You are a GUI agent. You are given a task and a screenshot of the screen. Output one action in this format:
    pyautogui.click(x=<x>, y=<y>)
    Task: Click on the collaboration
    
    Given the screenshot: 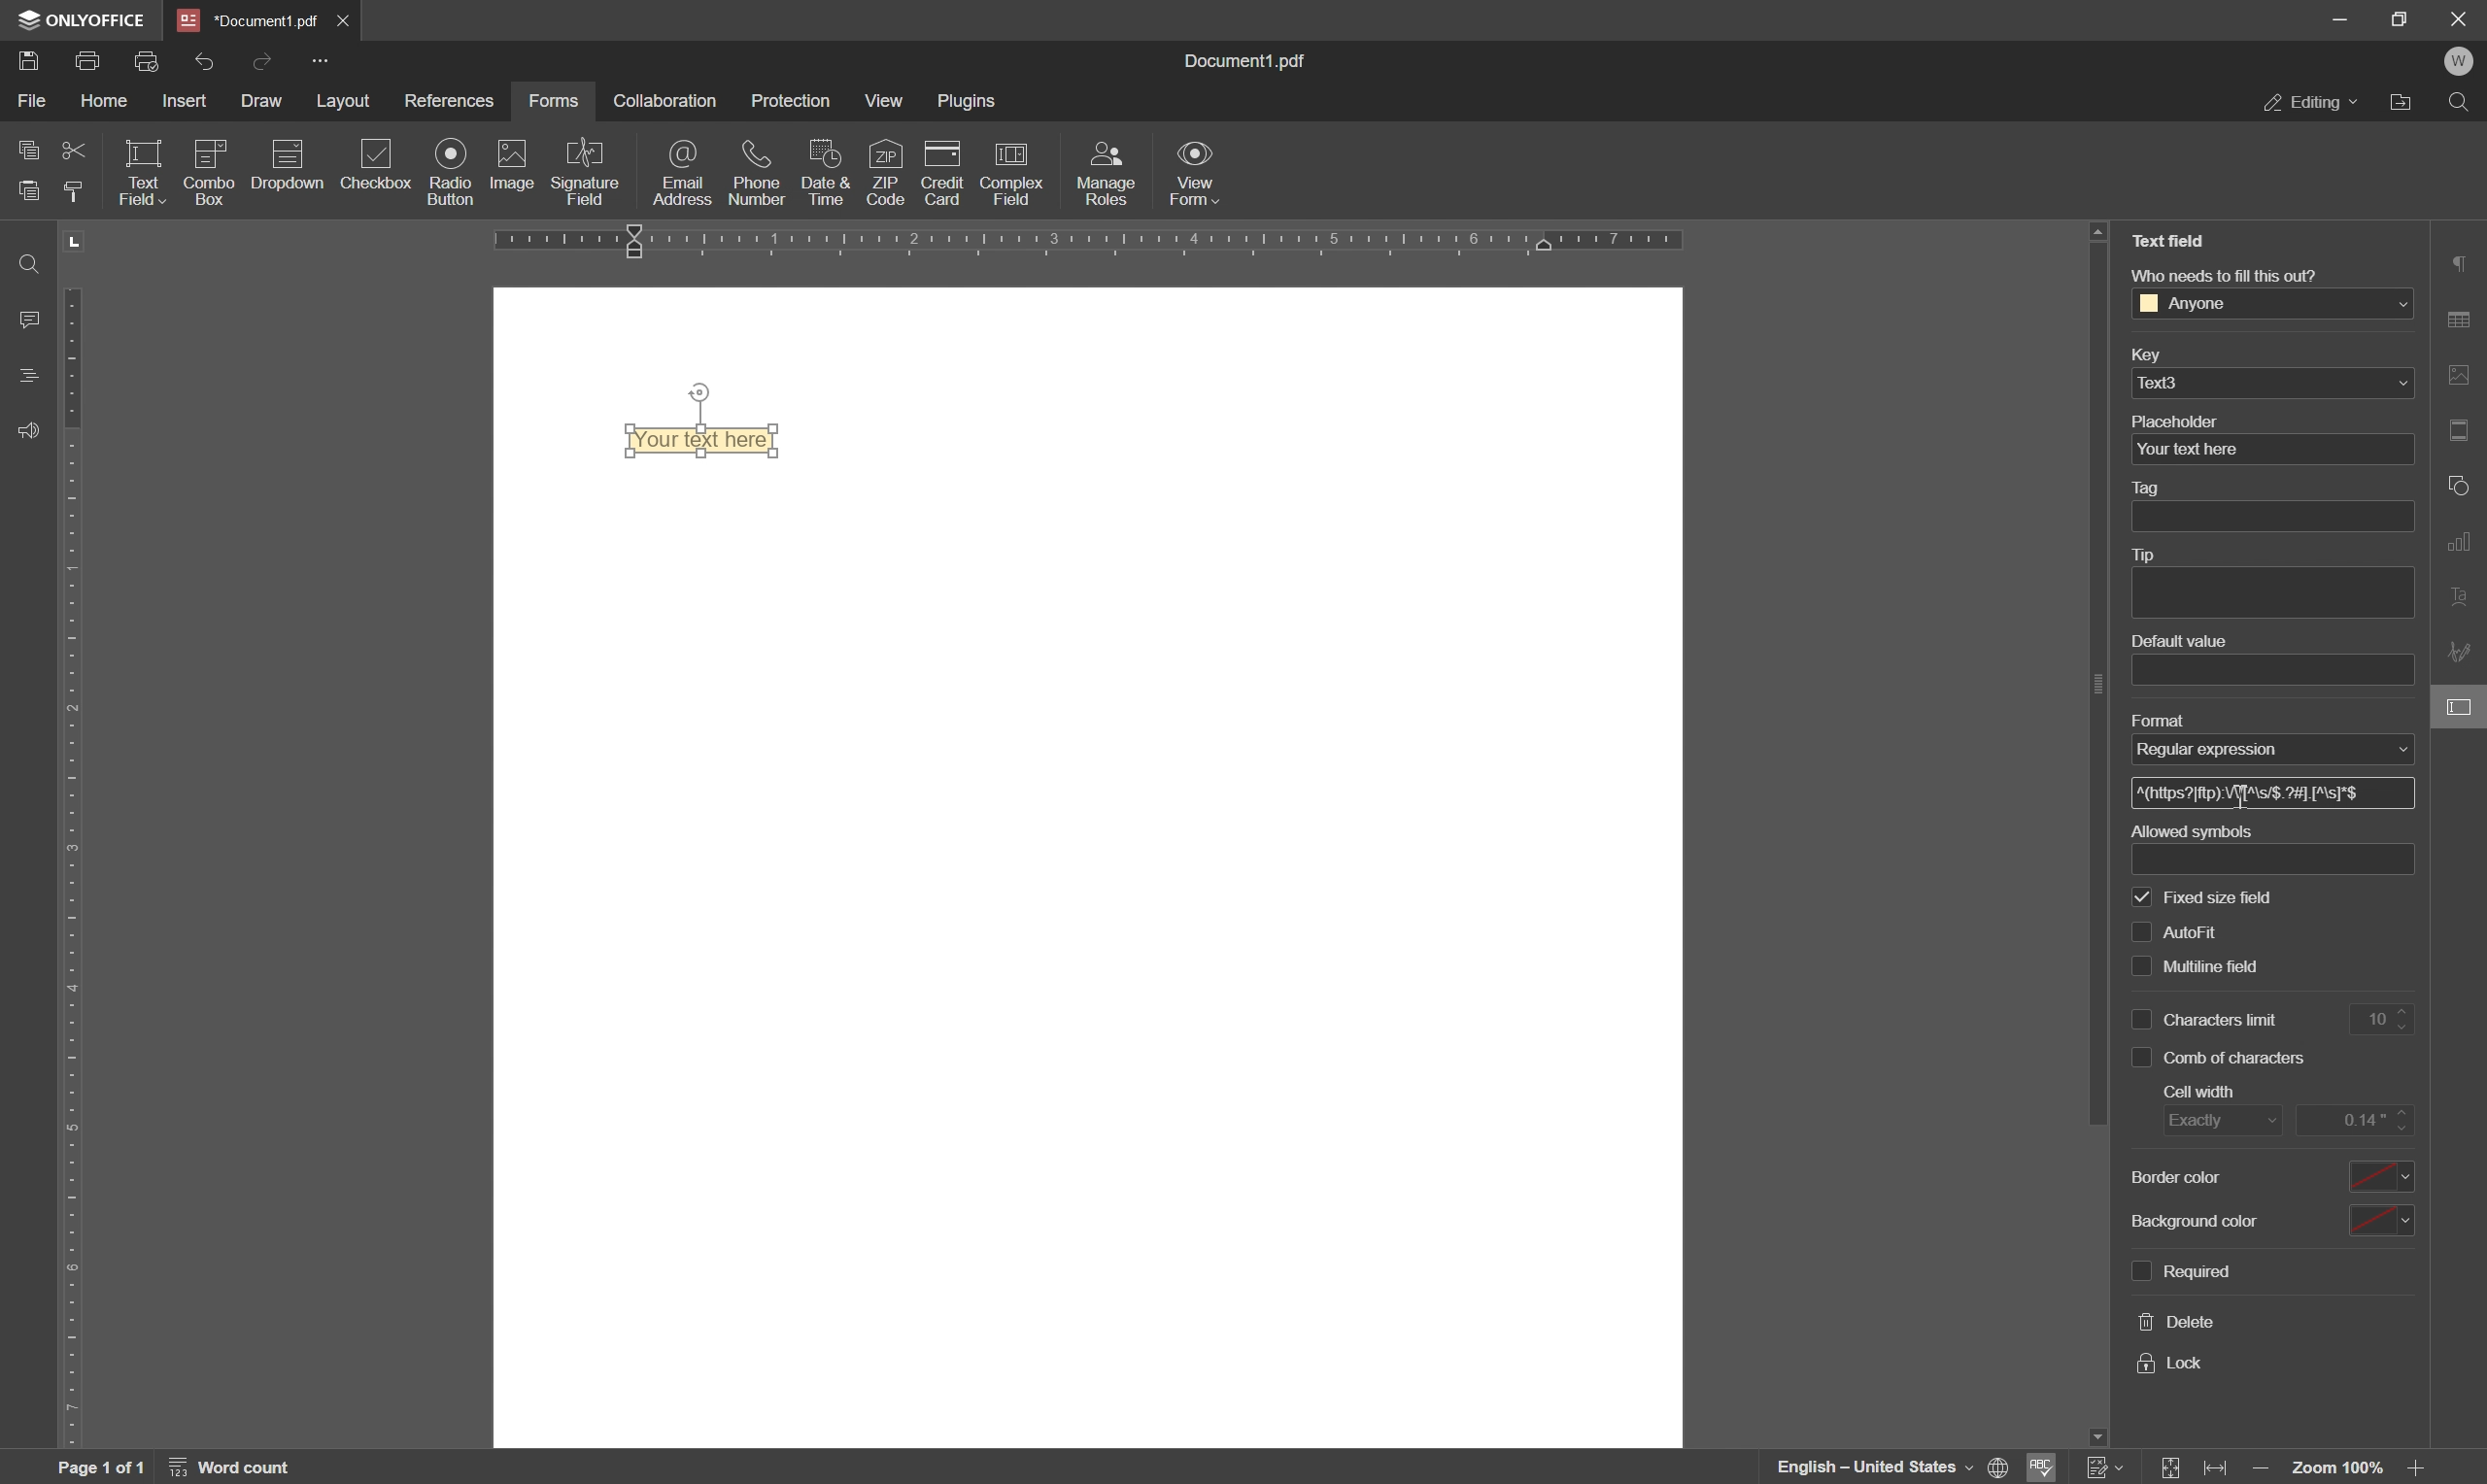 What is the action you would take?
    pyautogui.click(x=663, y=100)
    